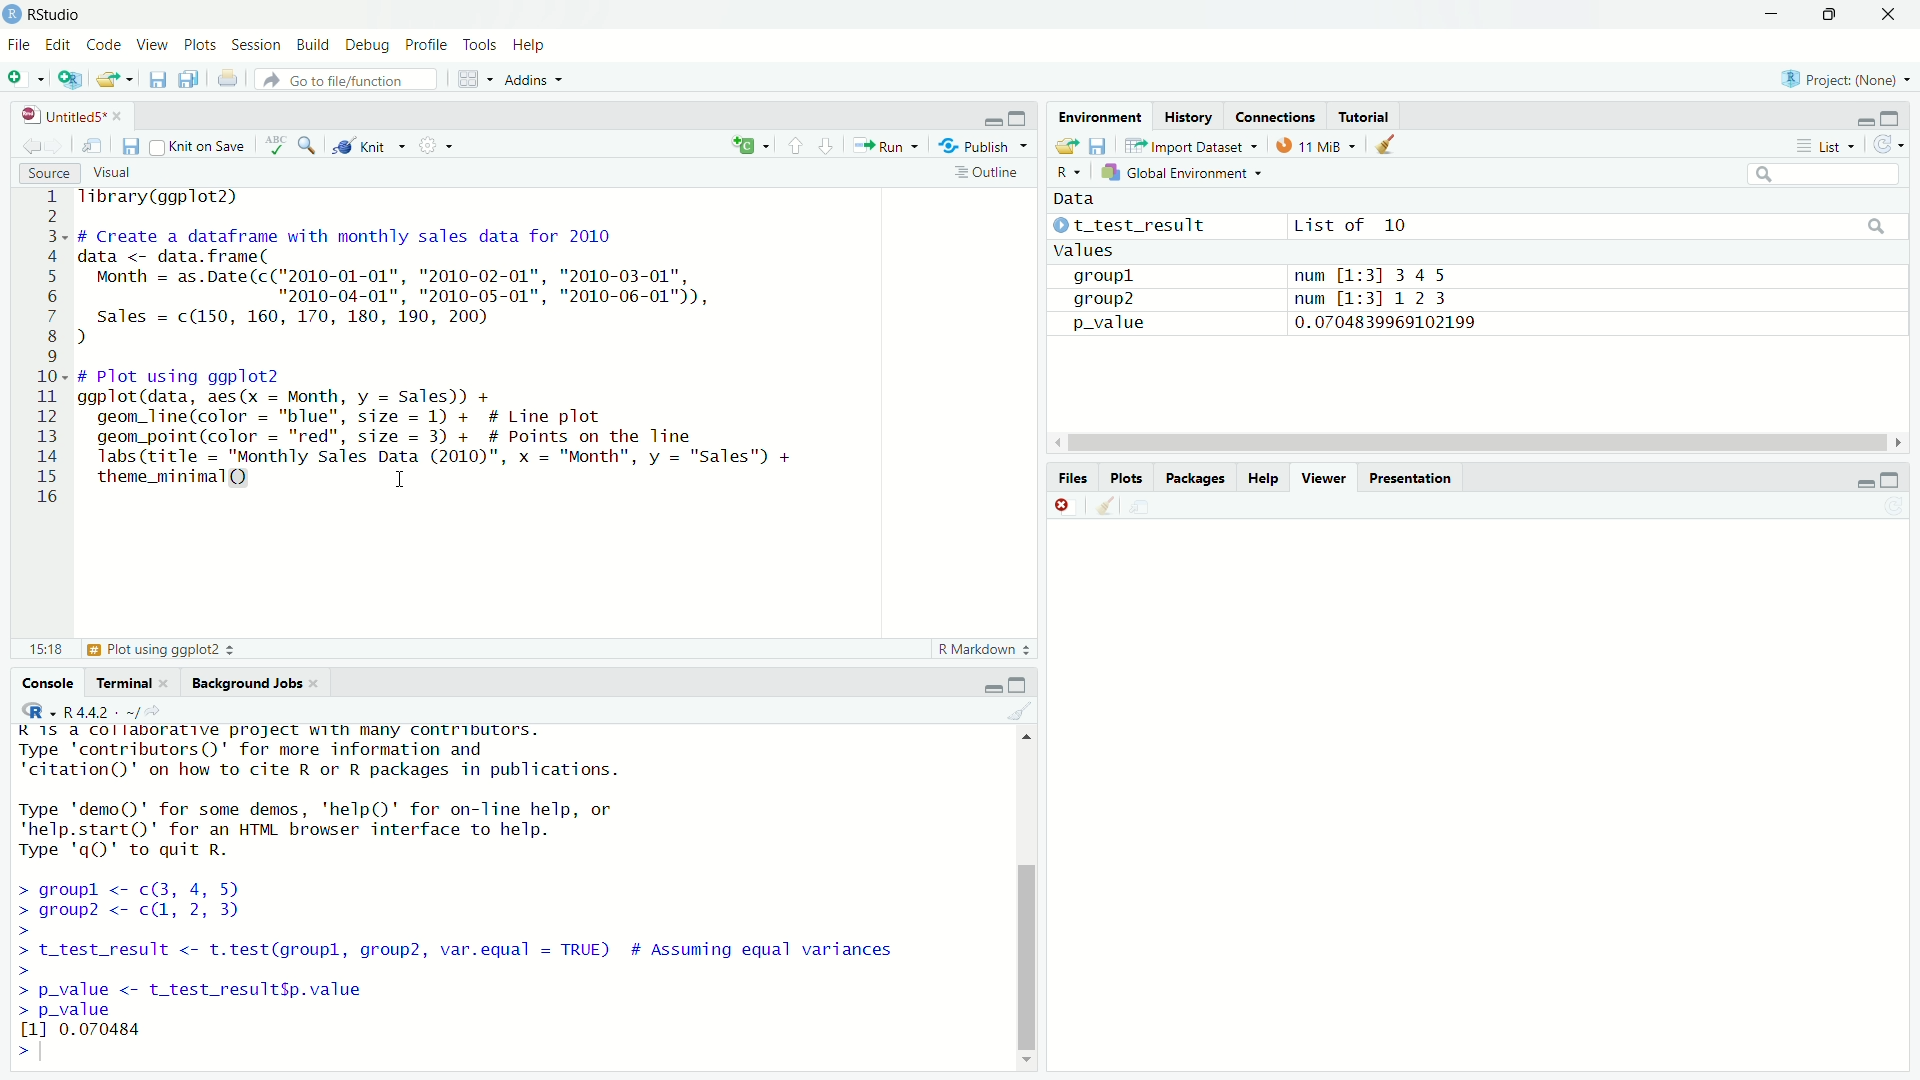 This screenshot has width=1920, height=1080. What do you see at coordinates (34, 1051) in the screenshot?
I see `prompt cursor` at bounding box center [34, 1051].